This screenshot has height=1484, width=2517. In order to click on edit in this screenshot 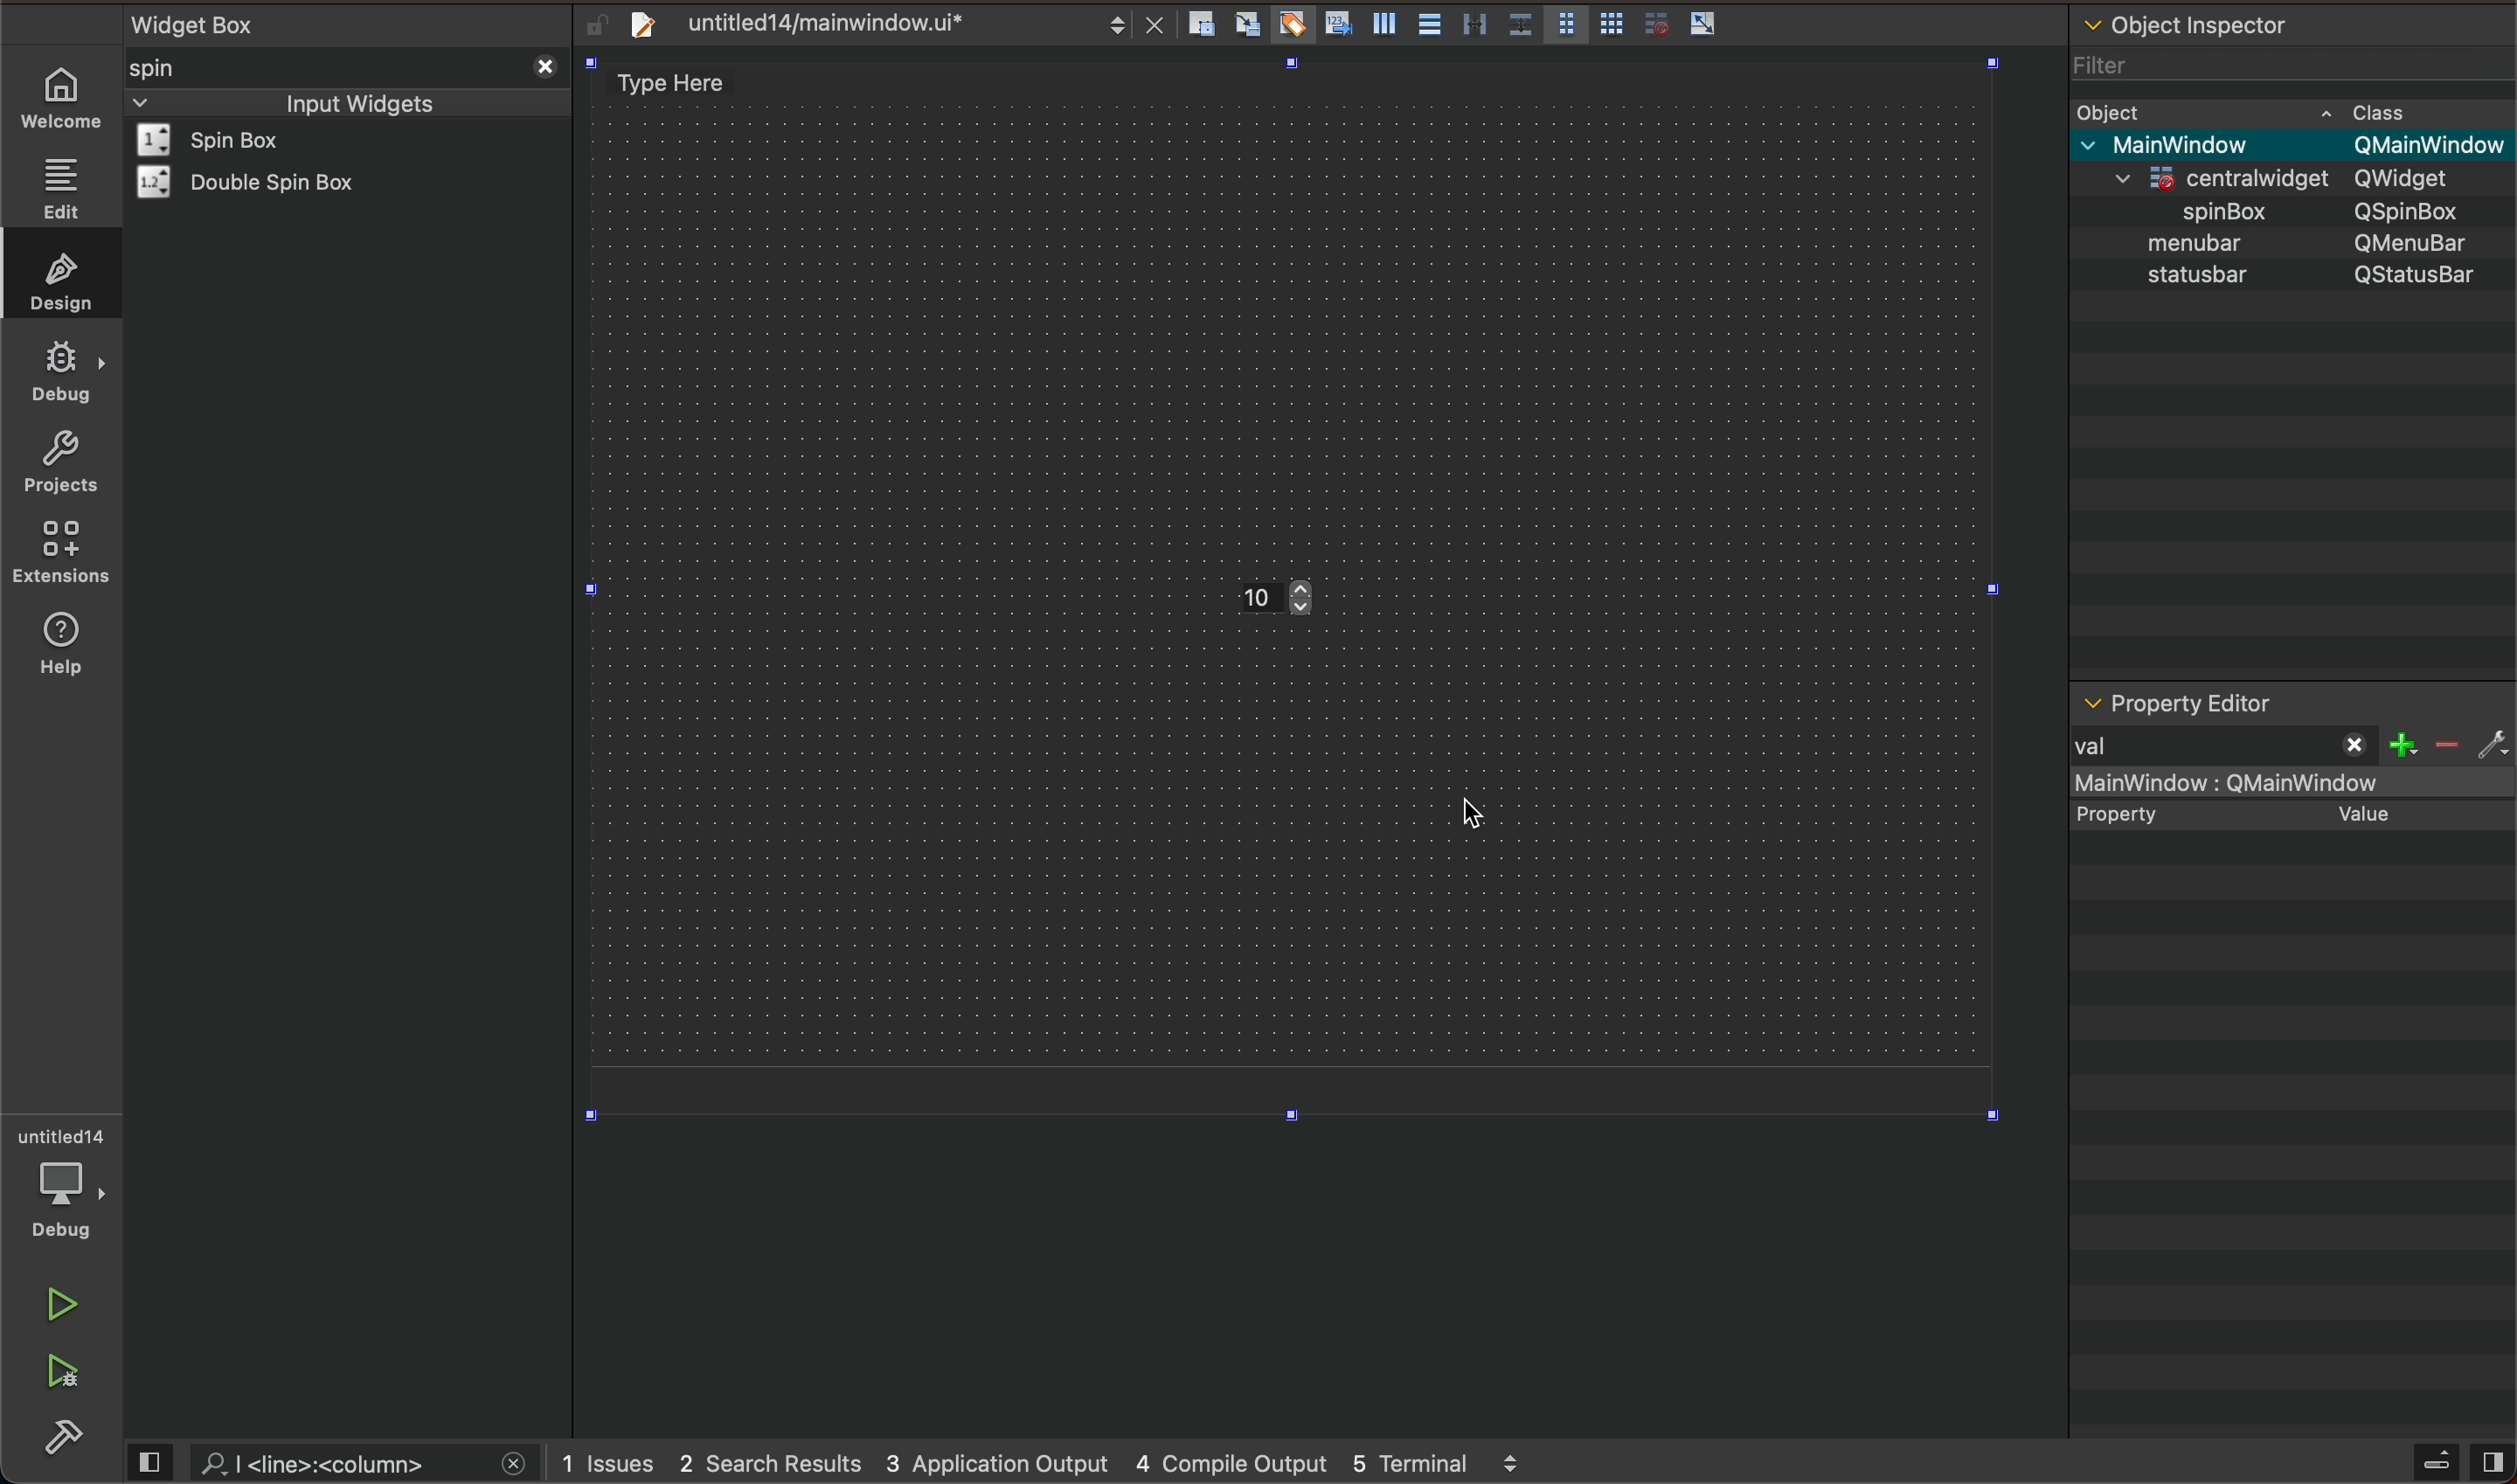, I will do `click(59, 188)`.